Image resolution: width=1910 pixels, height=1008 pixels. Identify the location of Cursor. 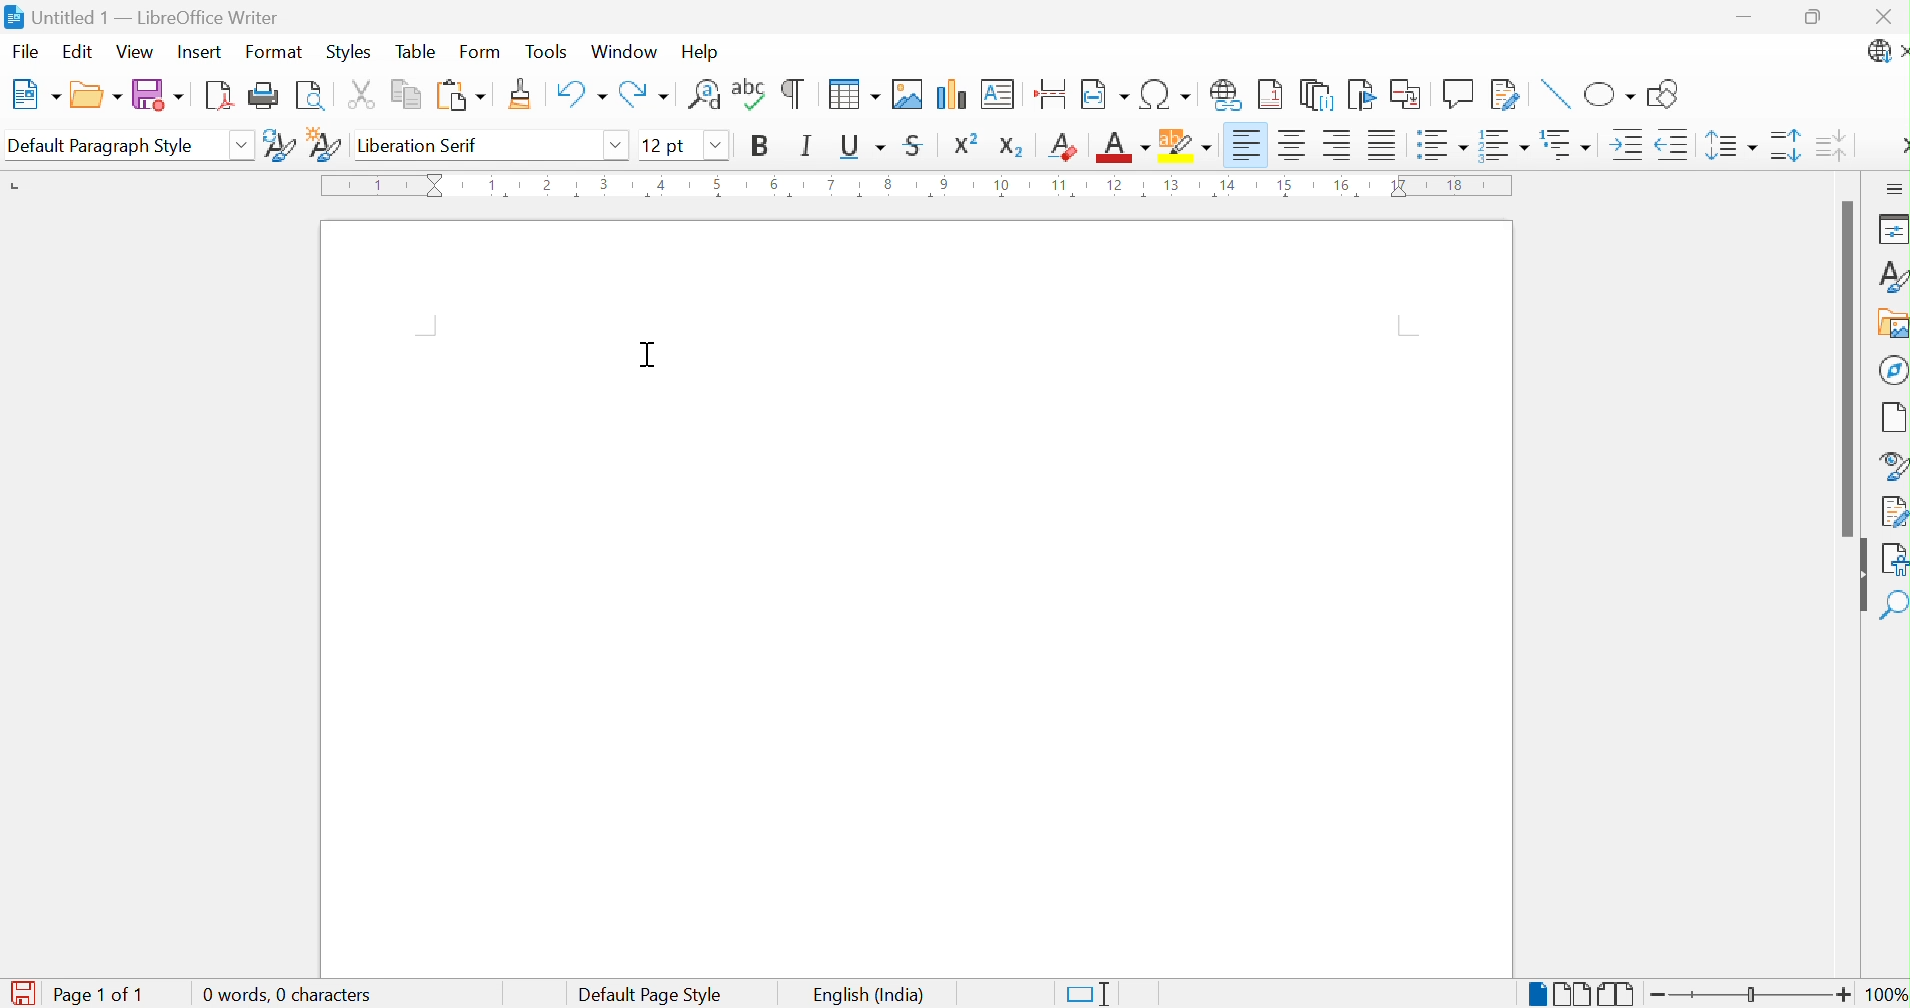
(649, 356).